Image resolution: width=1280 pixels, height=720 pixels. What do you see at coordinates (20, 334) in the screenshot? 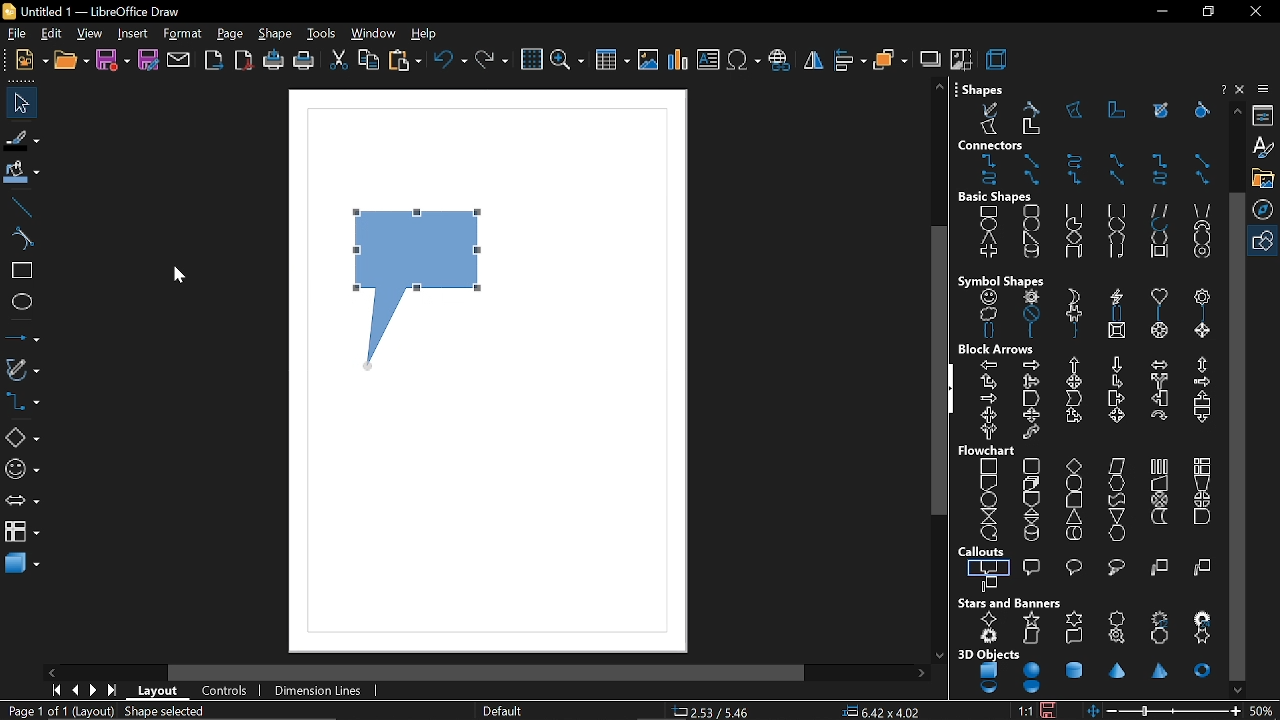
I see `lines and arrows` at bounding box center [20, 334].